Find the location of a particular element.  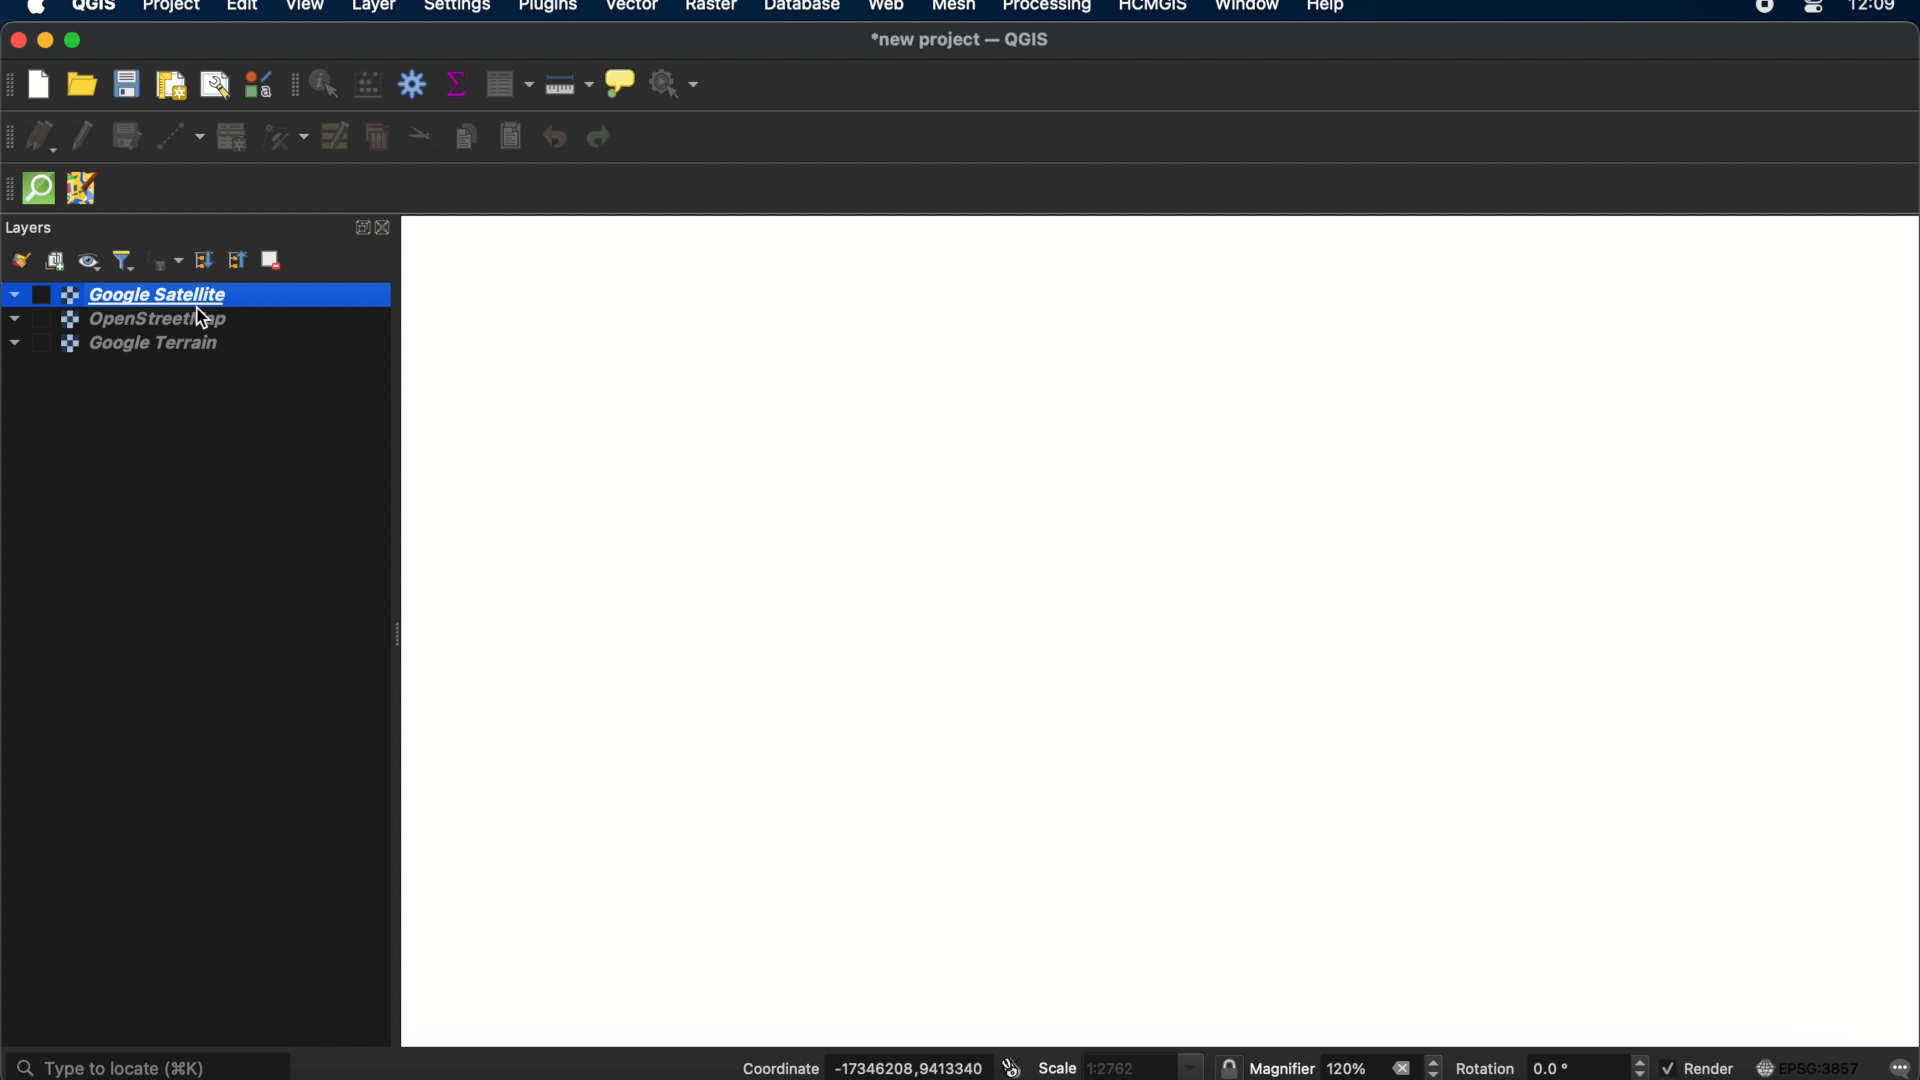

raster is located at coordinates (715, 9).